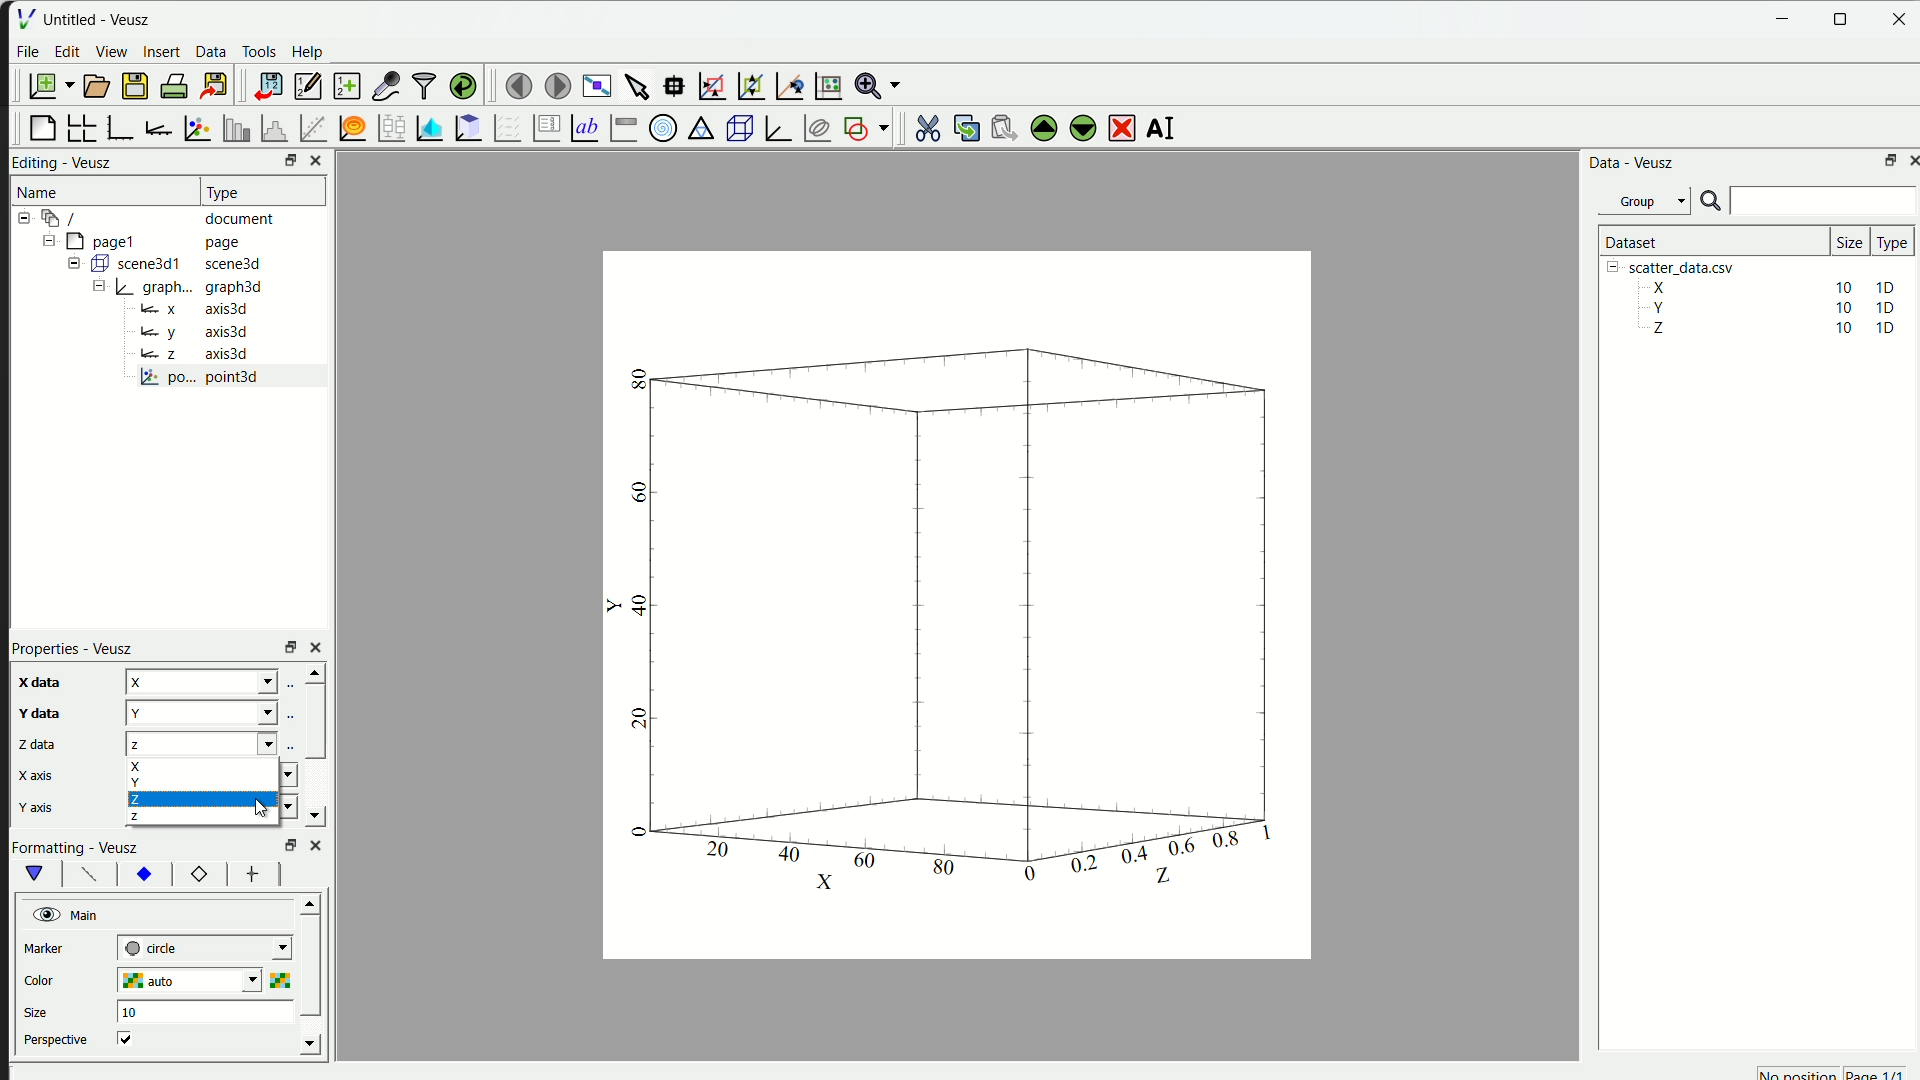 The image size is (1920, 1080). What do you see at coordinates (61, 979) in the screenshot?
I see `color` at bounding box center [61, 979].